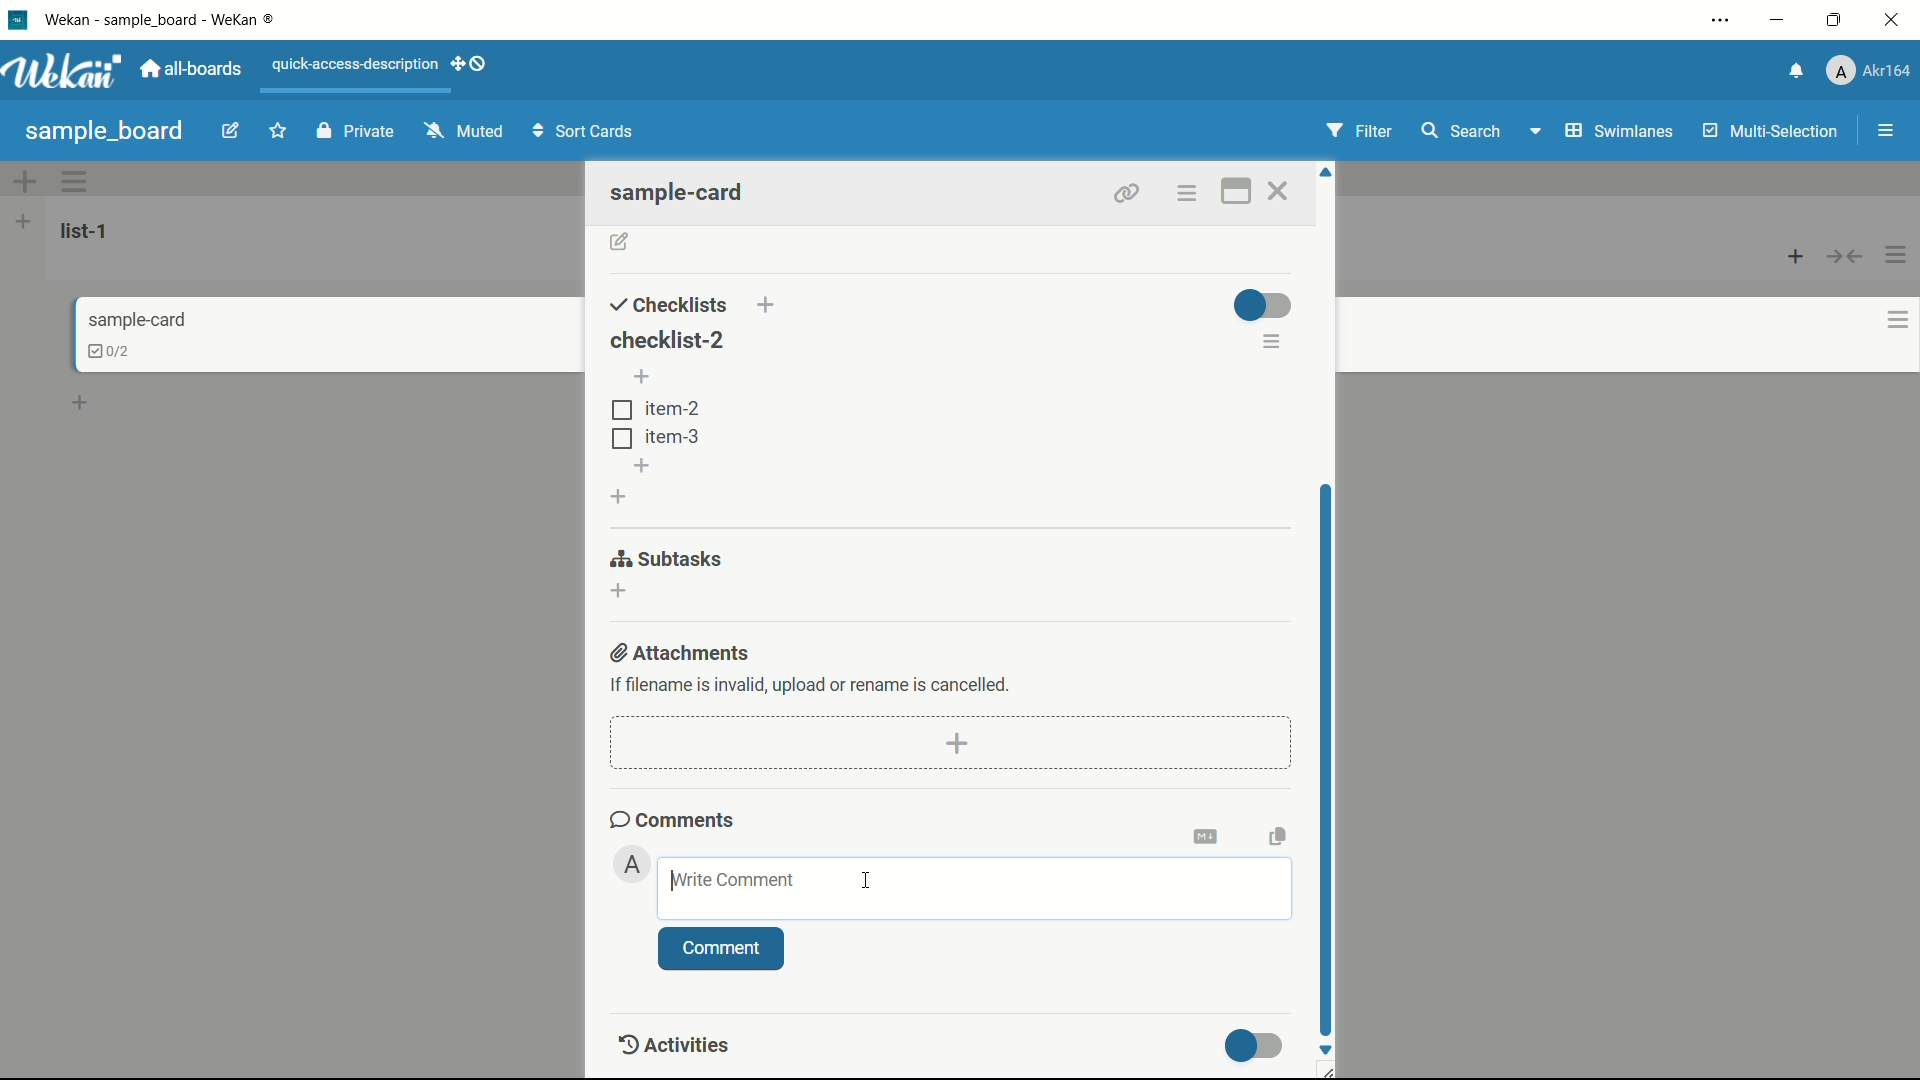 The image size is (1920, 1080). Describe the element at coordinates (233, 133) in the screenshot. I see `edit` at that location.